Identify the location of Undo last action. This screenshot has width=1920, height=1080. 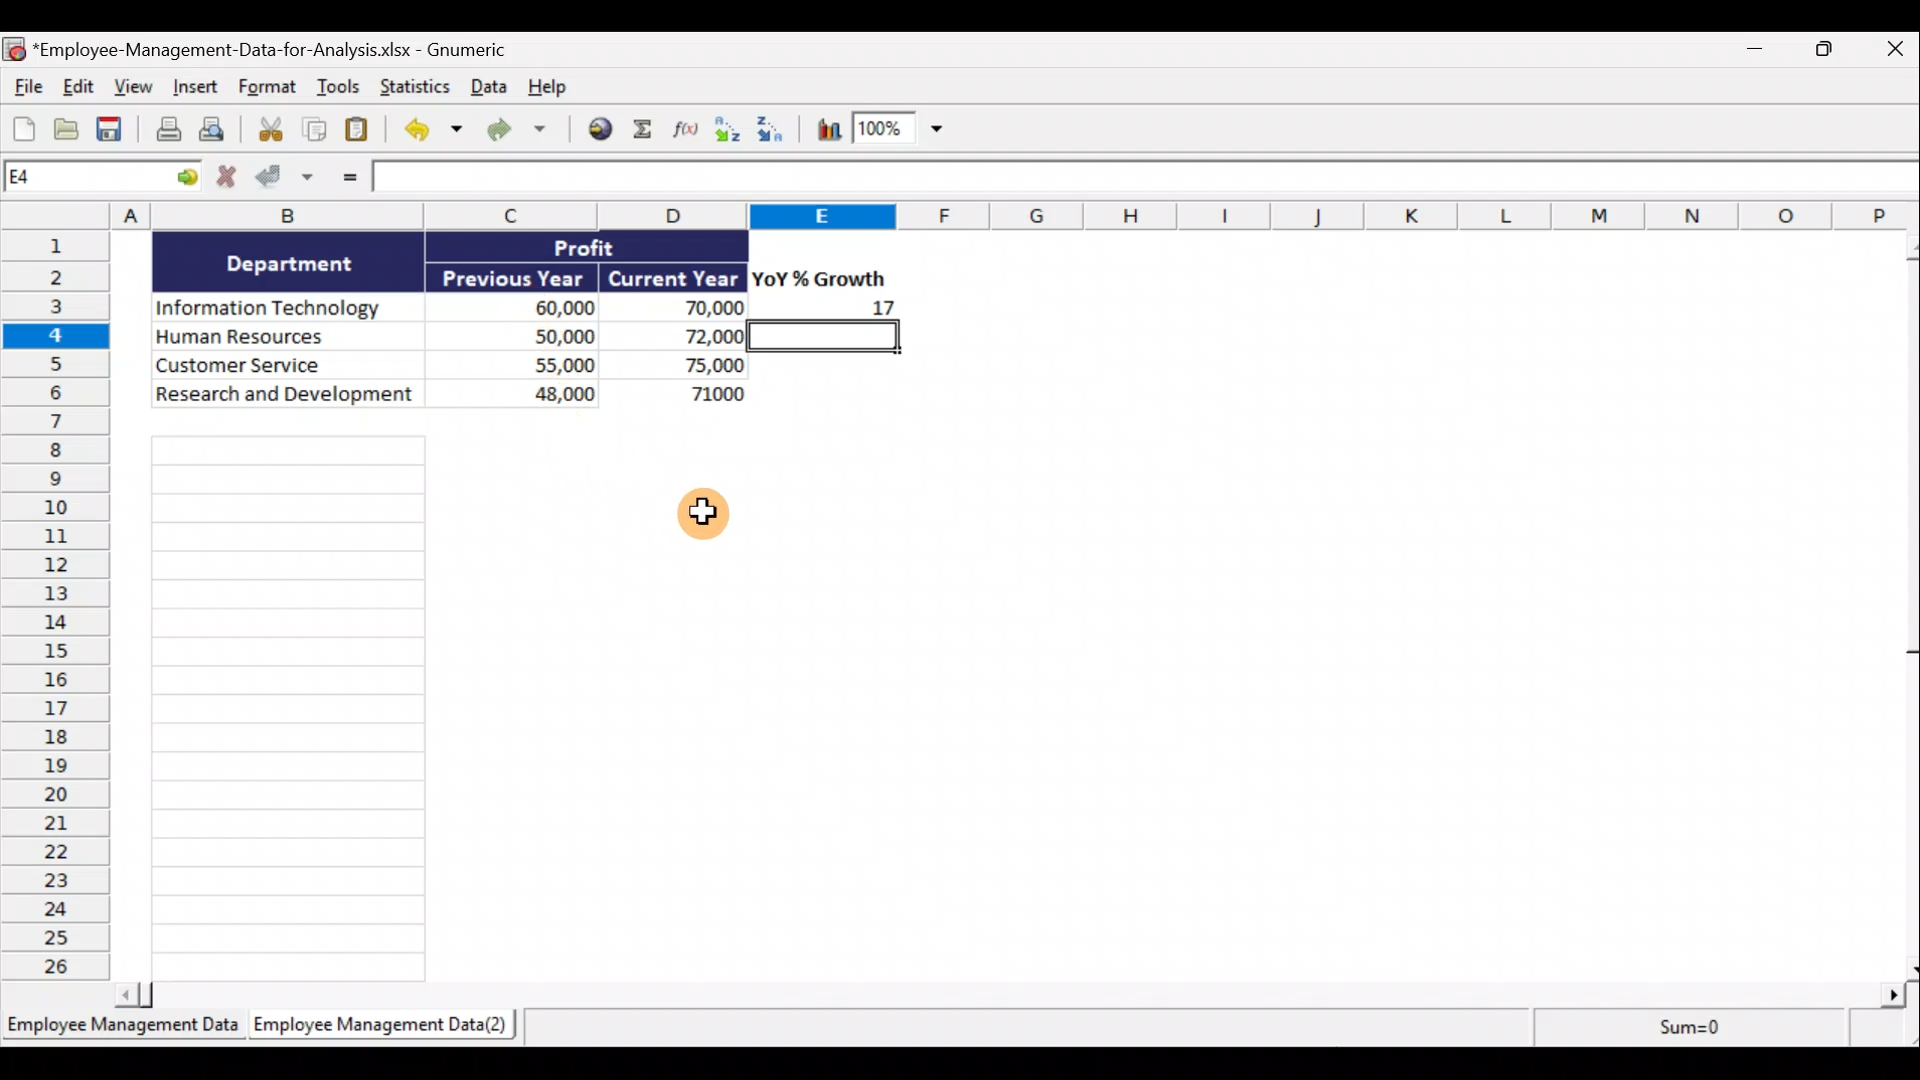
(429, 131).